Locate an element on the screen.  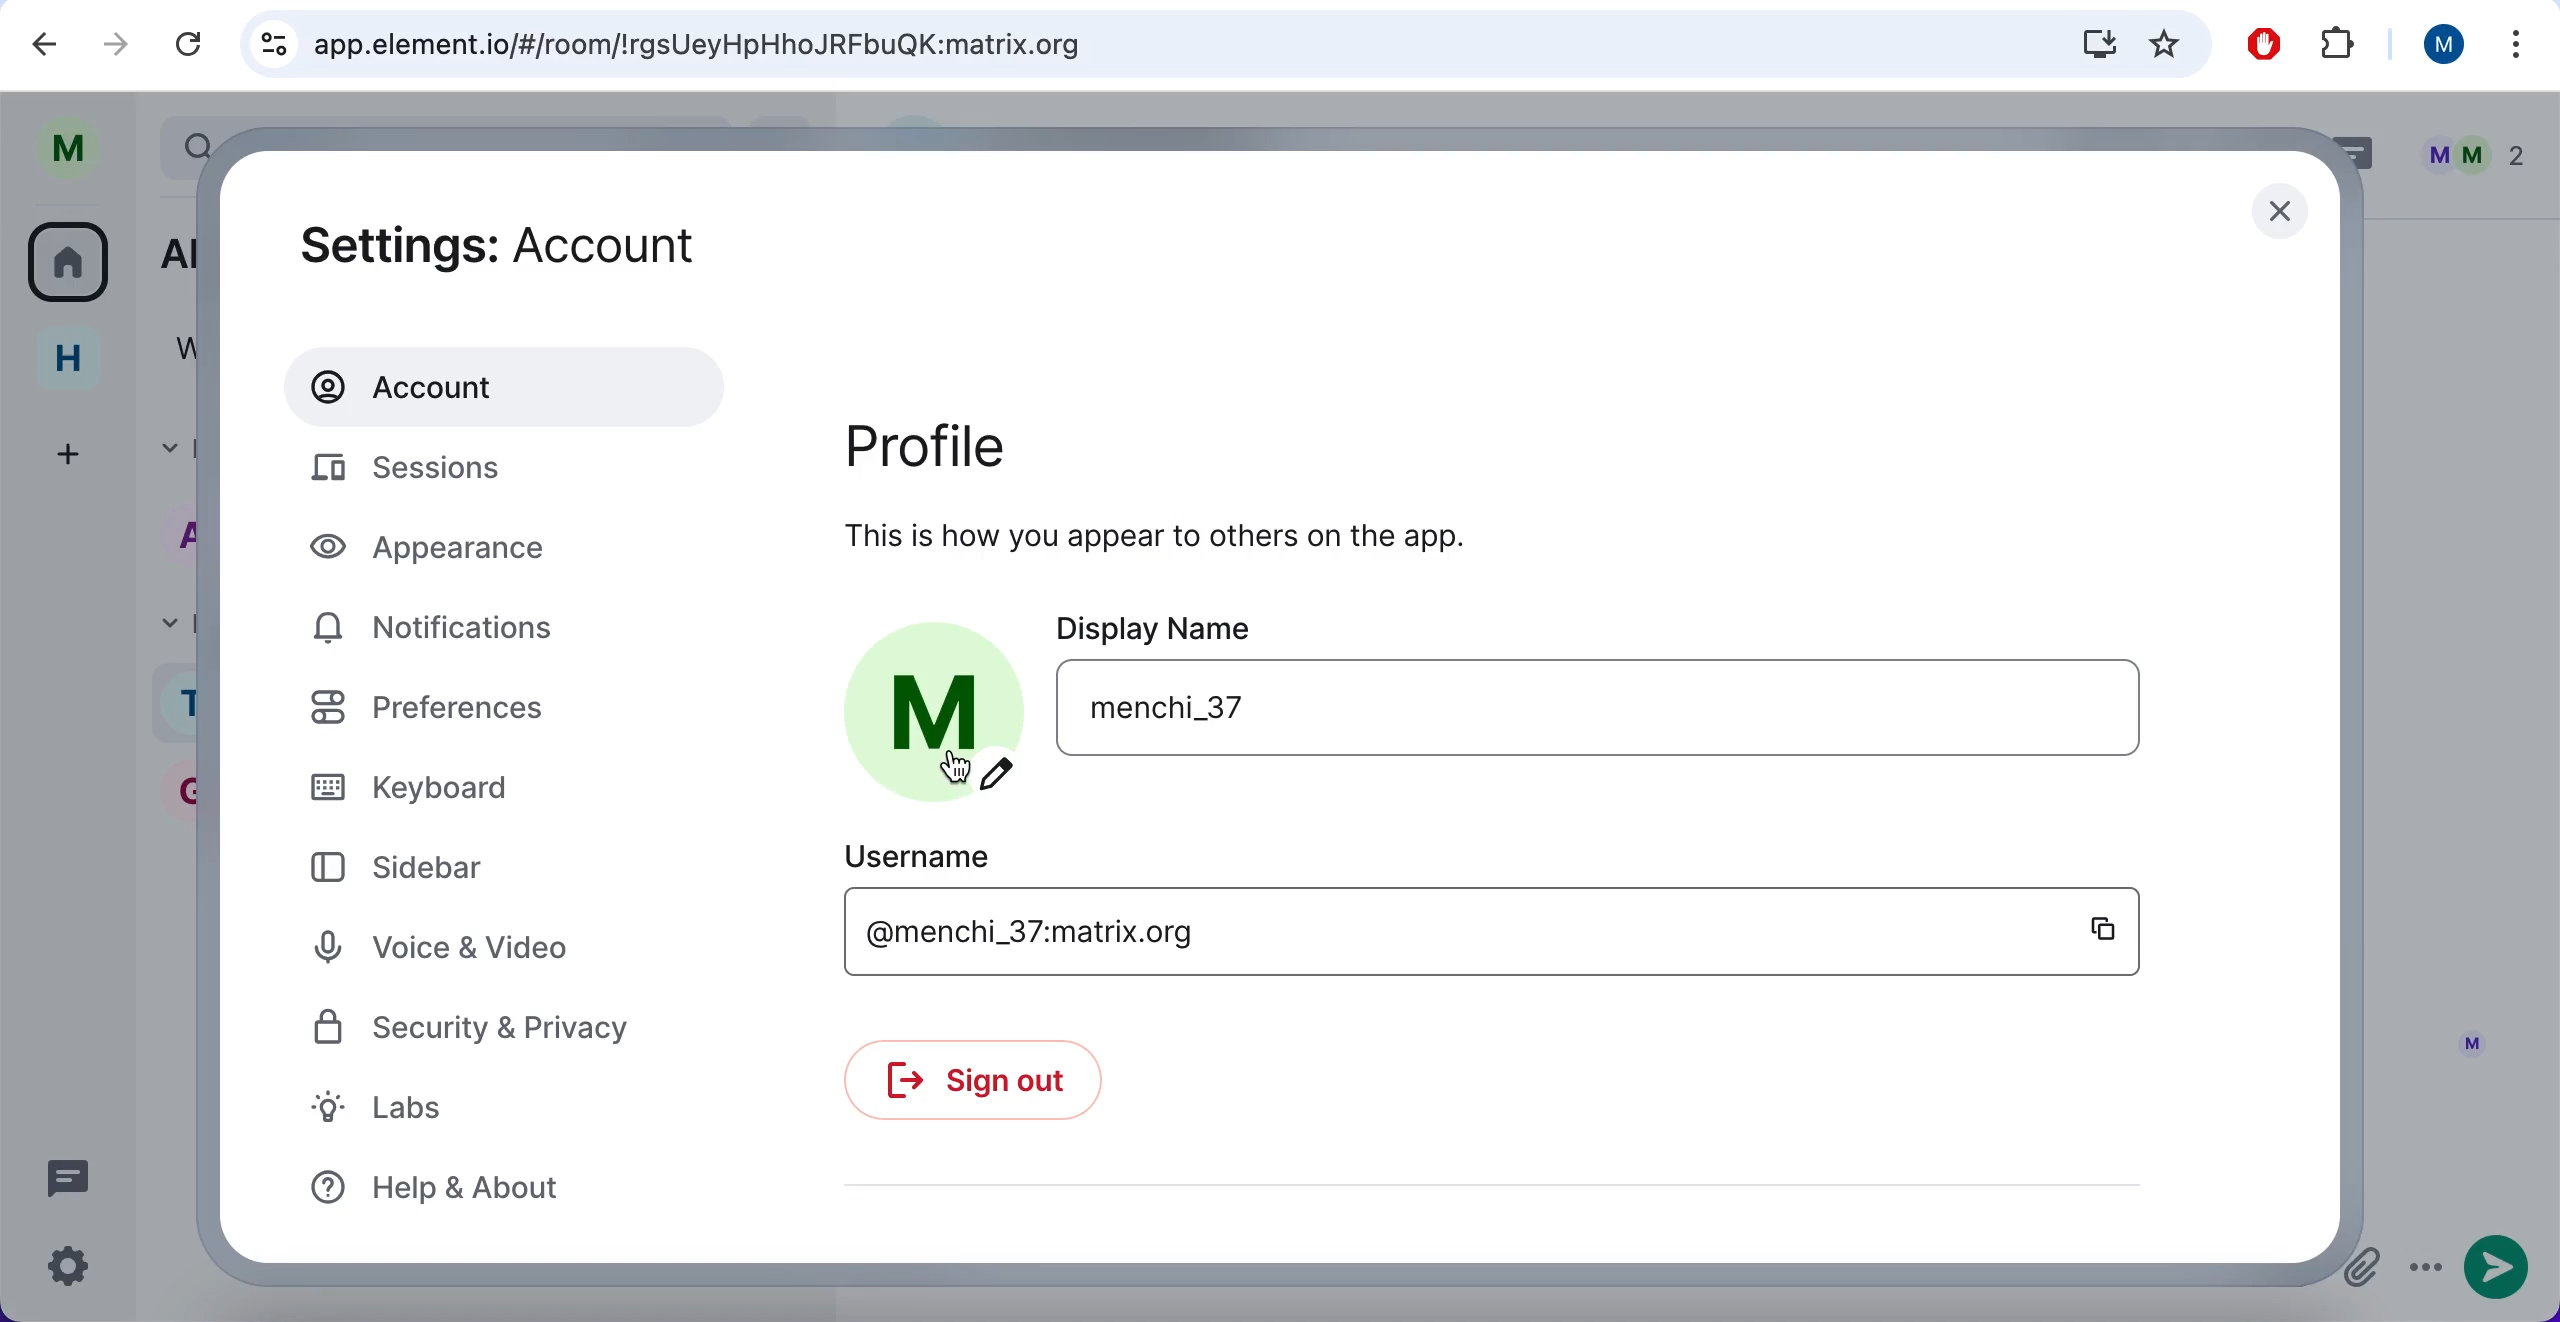
send is located at coordinates (2497, 1271).